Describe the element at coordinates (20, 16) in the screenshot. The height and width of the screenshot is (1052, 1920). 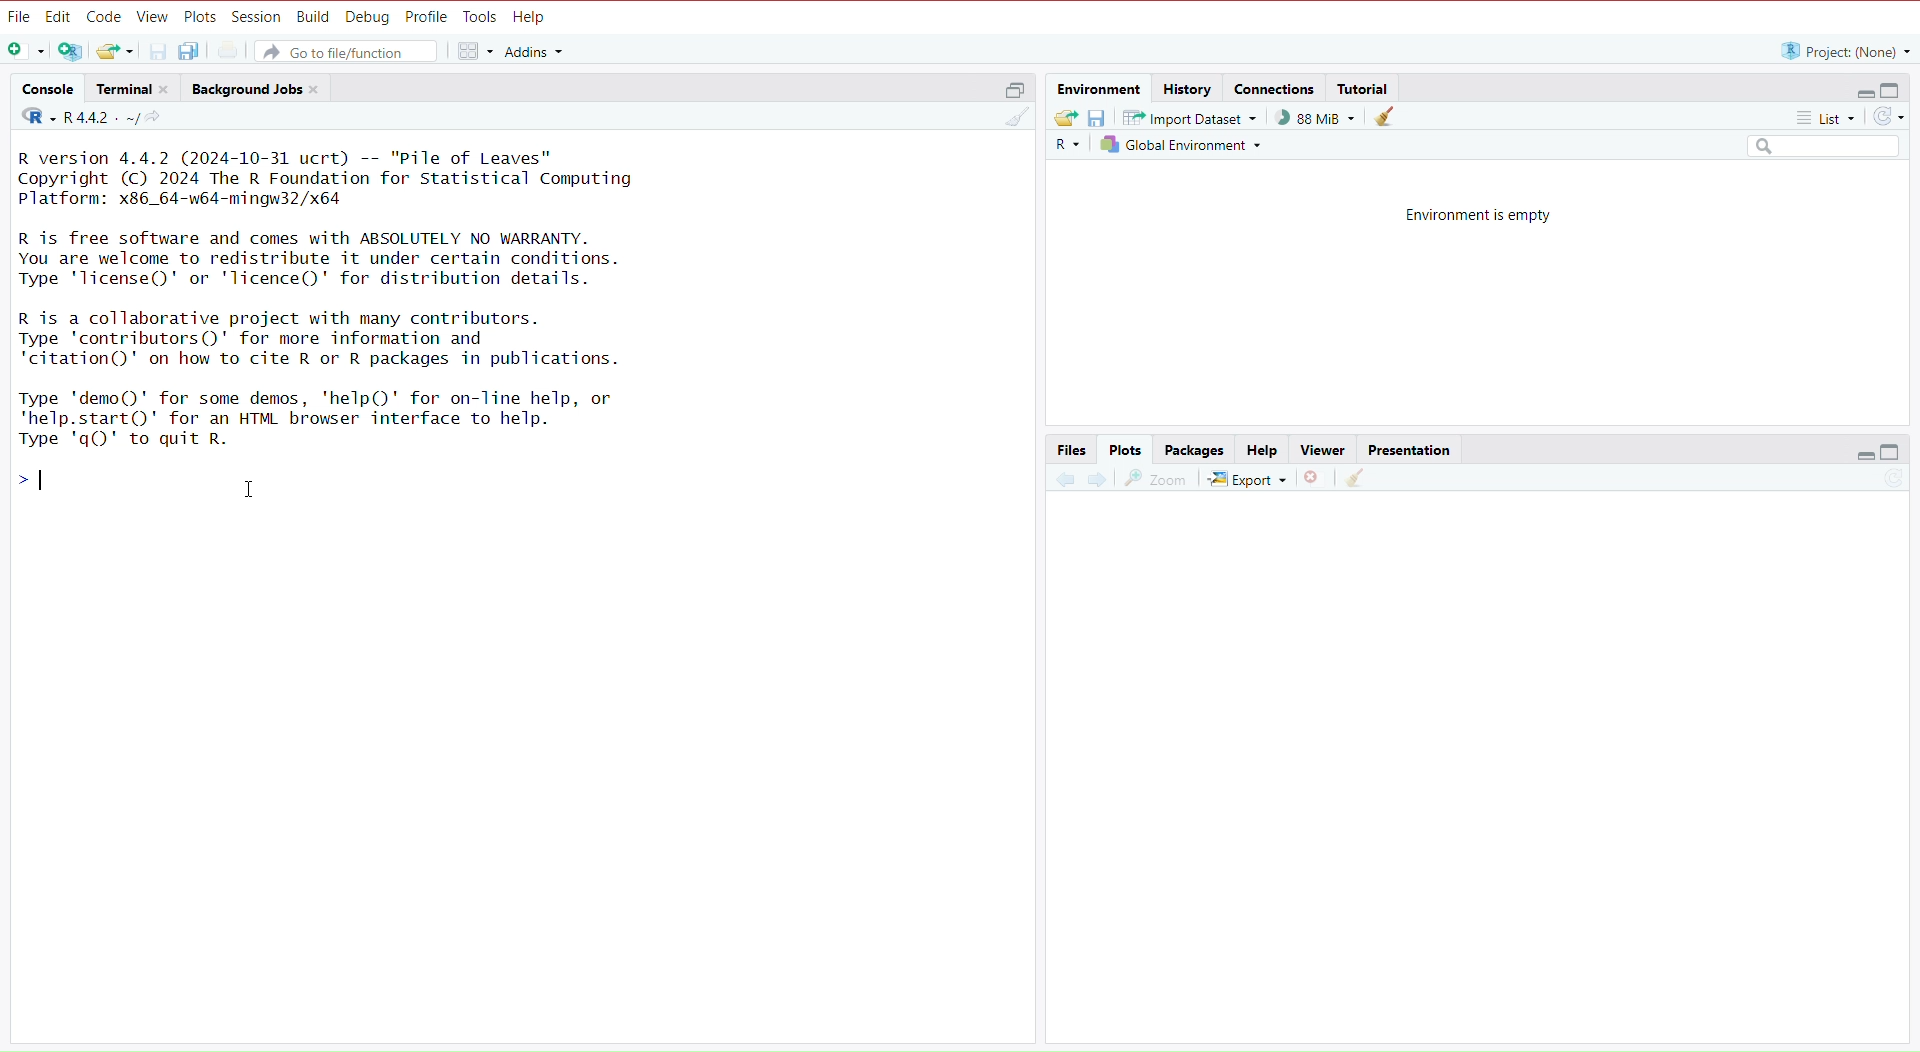
I see `File` at that location.